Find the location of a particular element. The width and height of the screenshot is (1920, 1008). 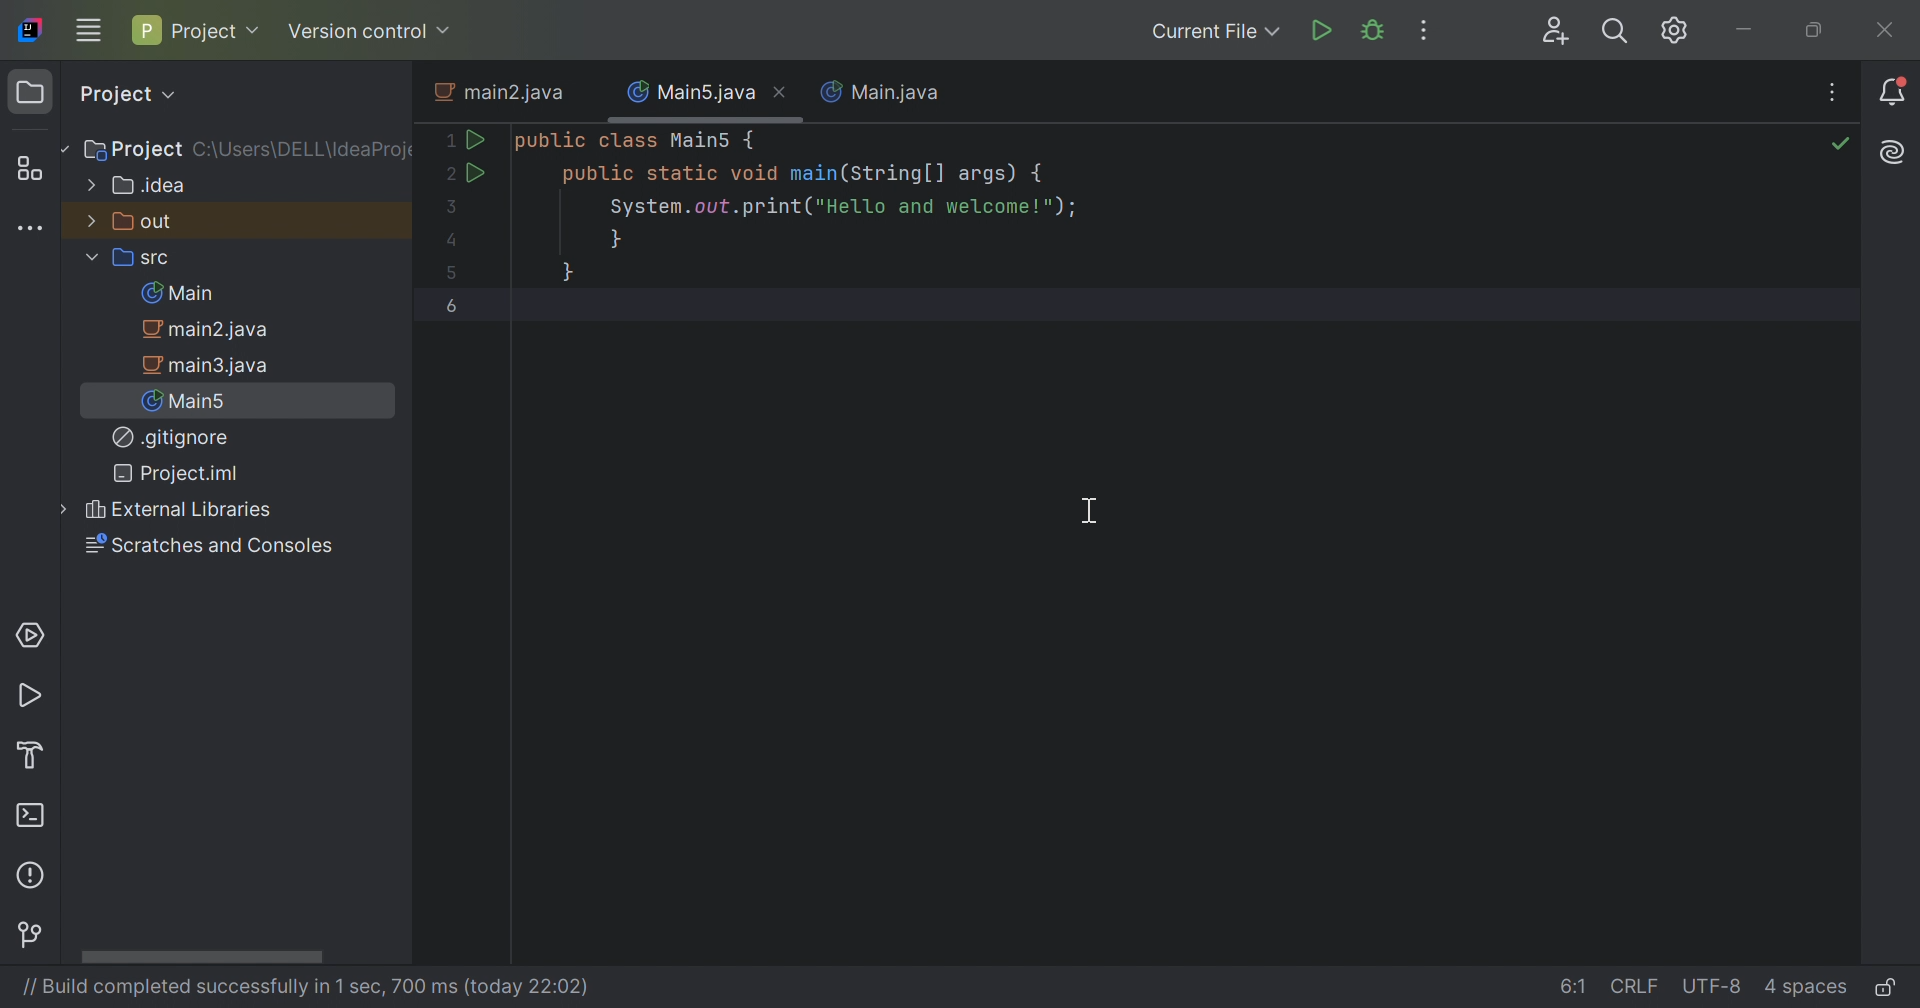

Run is located at coordinates (1324, 30).